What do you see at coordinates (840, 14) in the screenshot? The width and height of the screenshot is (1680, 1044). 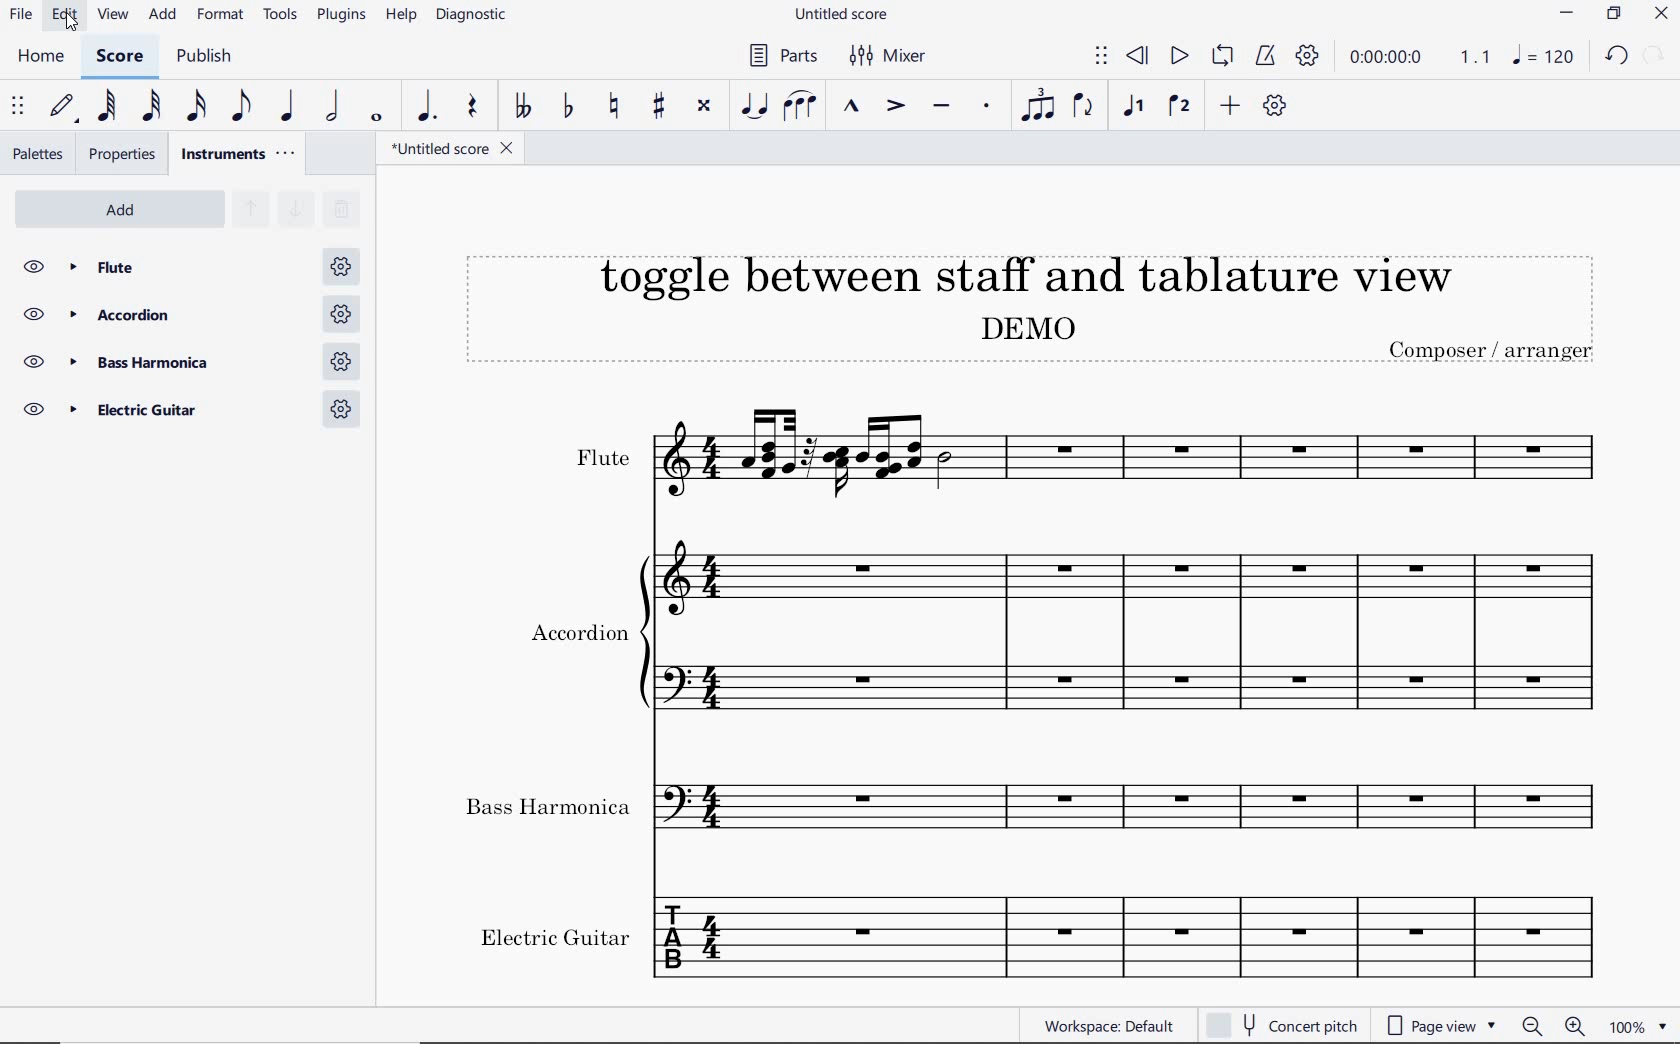 I see `file name` at bounding box center [840, 14].